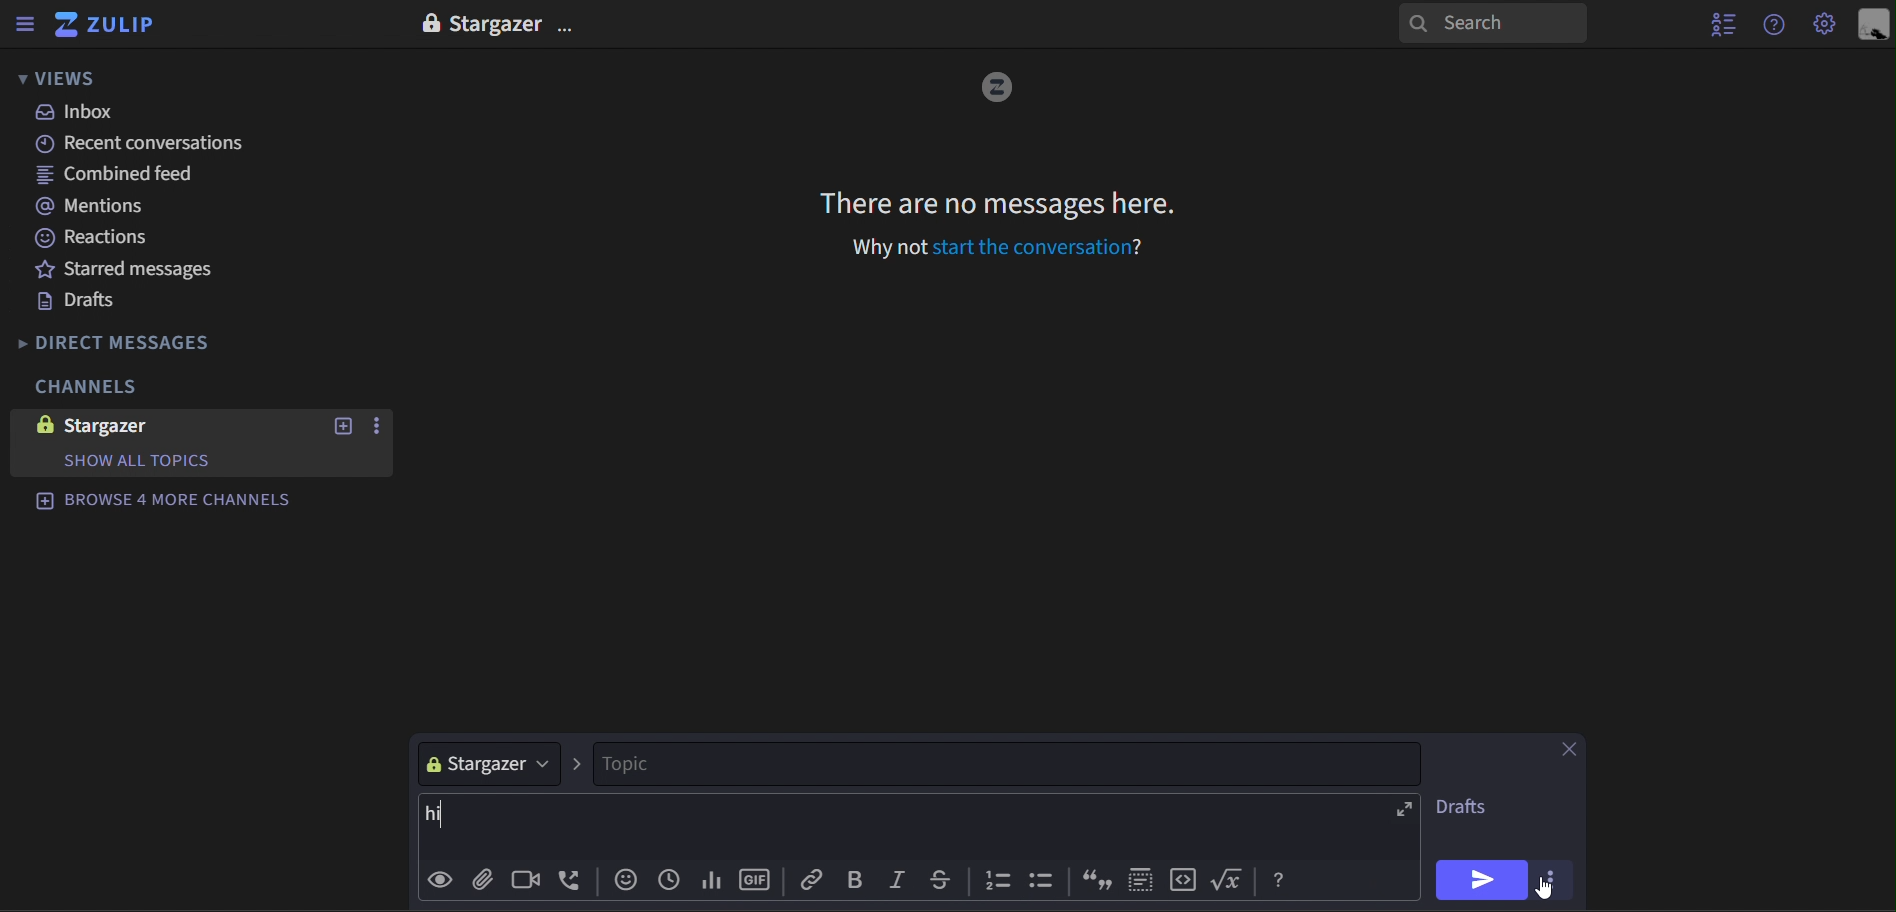 The image size is (1896, 912). Describe the element at coordinates (374, 427) in the screenshot. I see `options` at that location.